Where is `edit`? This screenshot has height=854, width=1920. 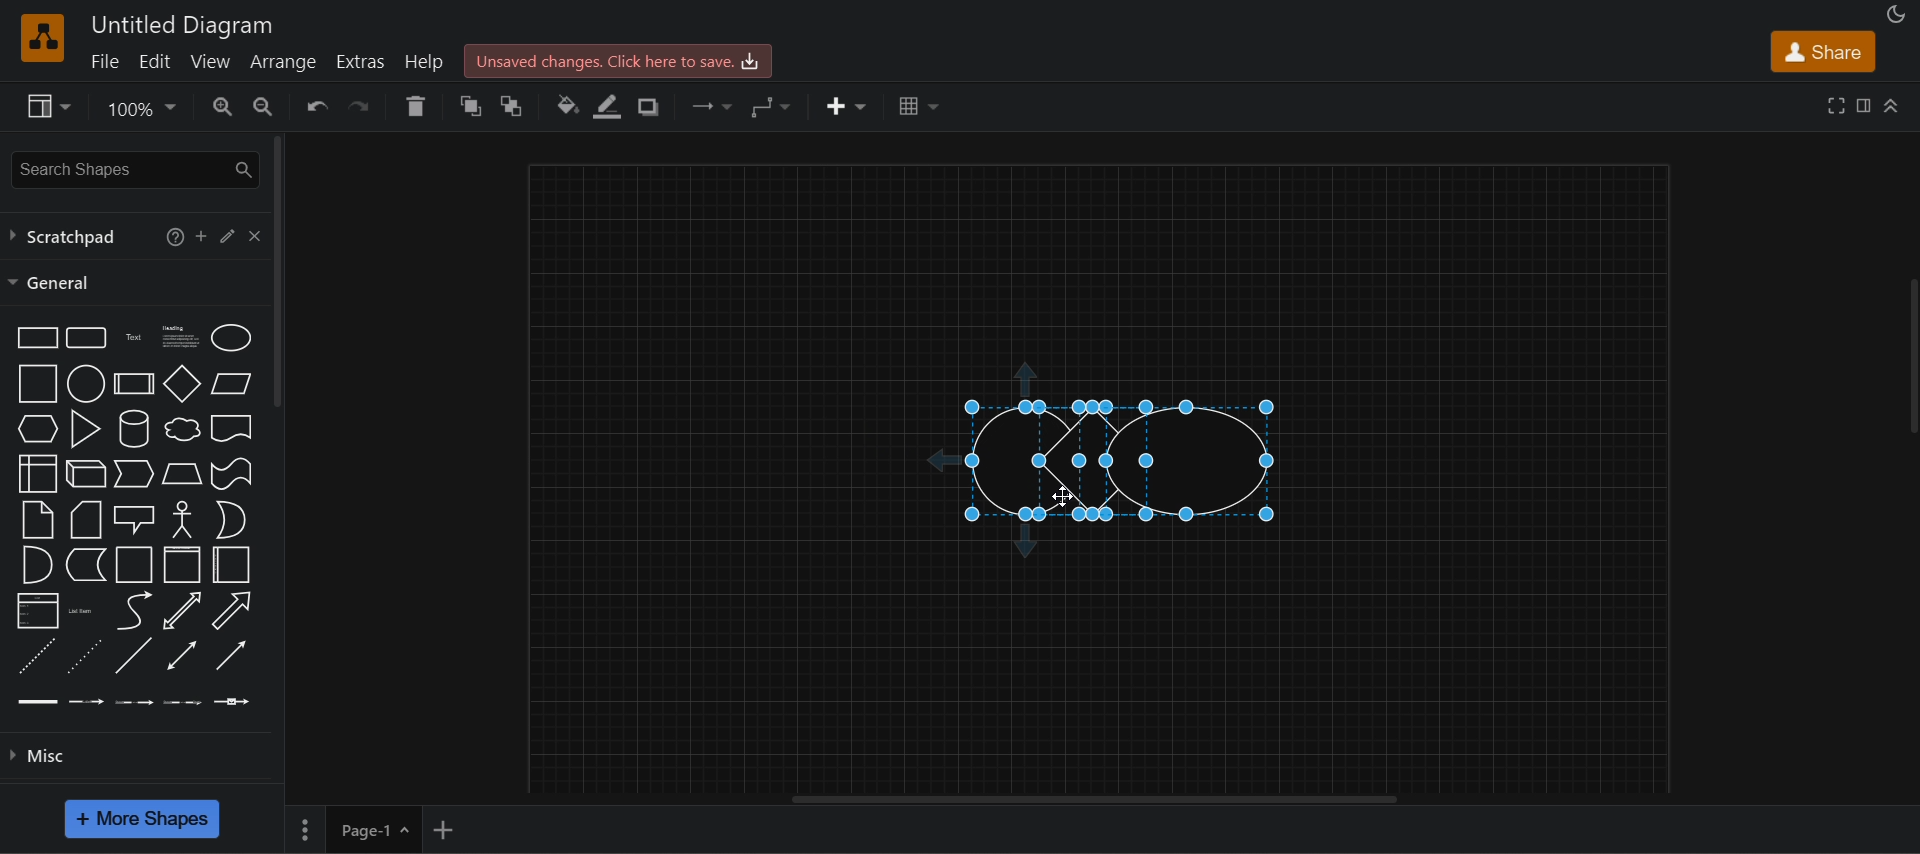 edit is located at coordinates (154, 60).